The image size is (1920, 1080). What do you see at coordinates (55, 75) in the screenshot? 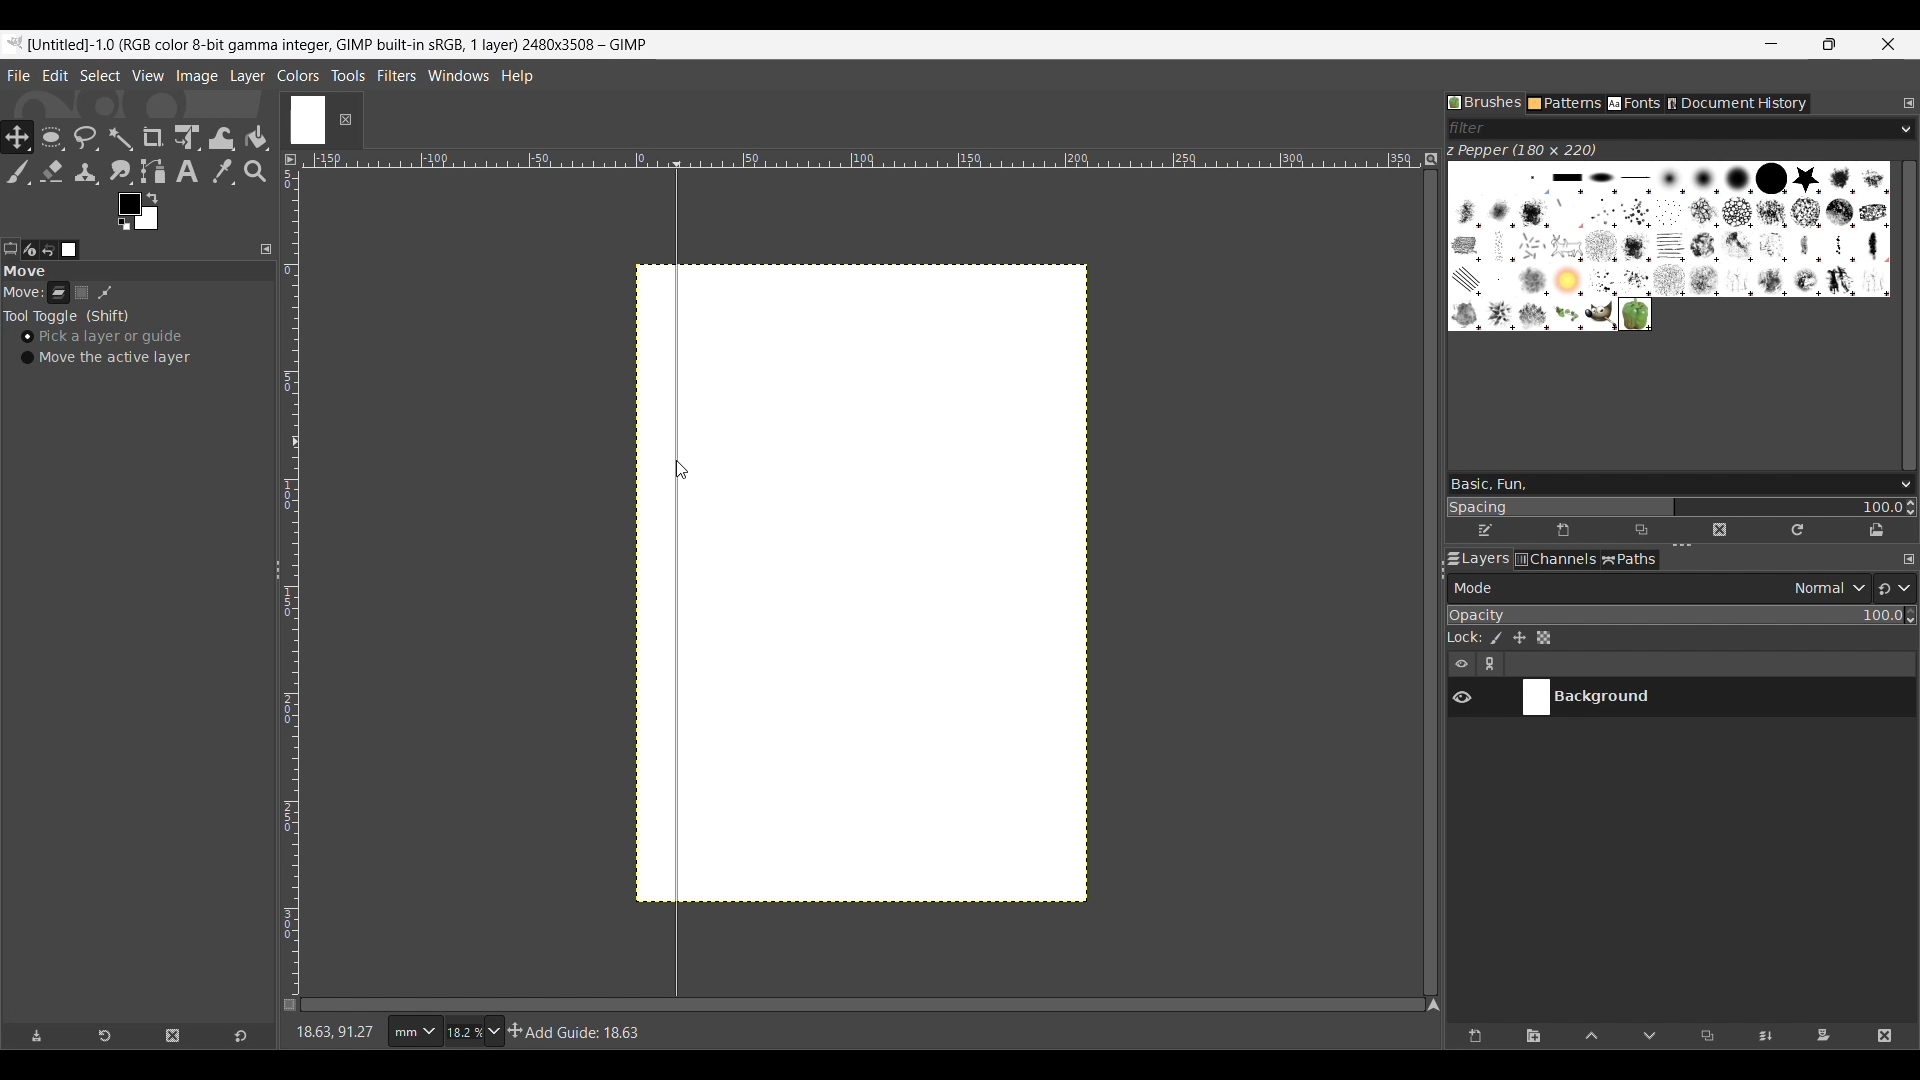
I see `Edit menu` at bounding box center [55, 75].